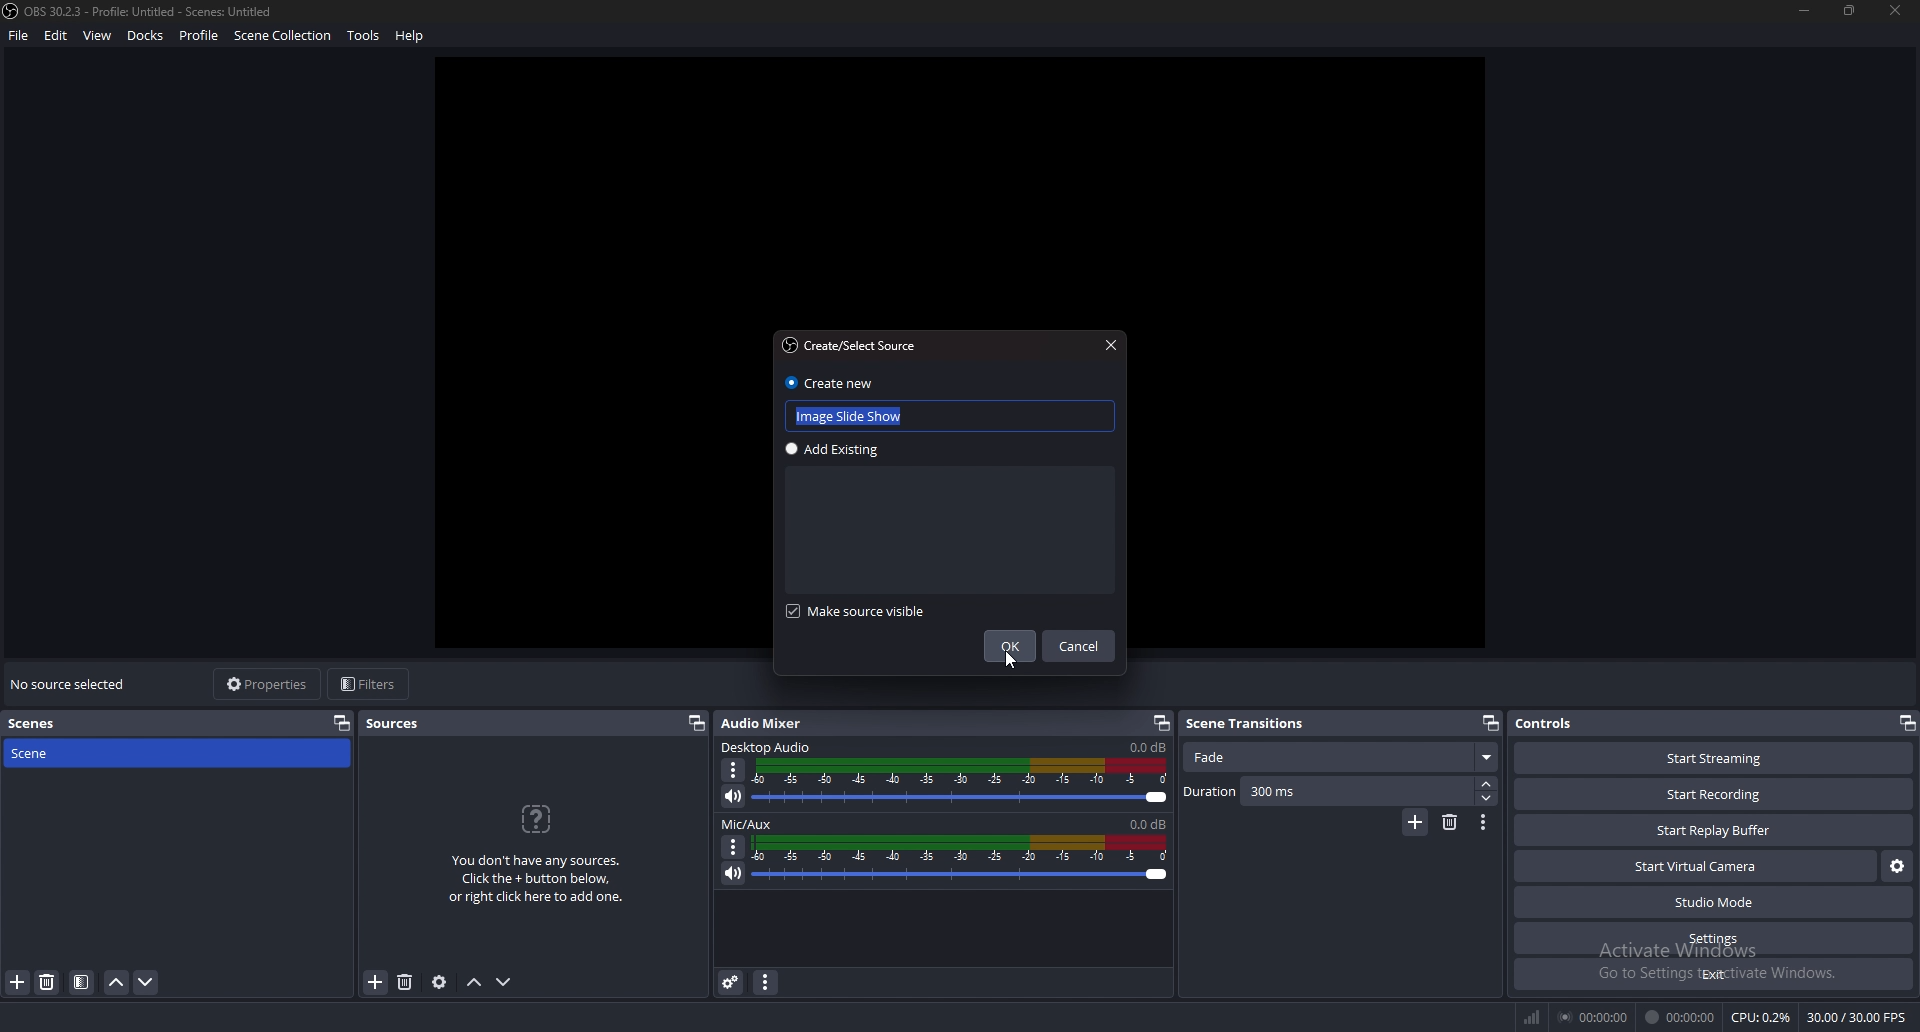  What do you see at coordinates (1898, 13) in the screenshot?
I see `close` at bounding box center [1898, 13].